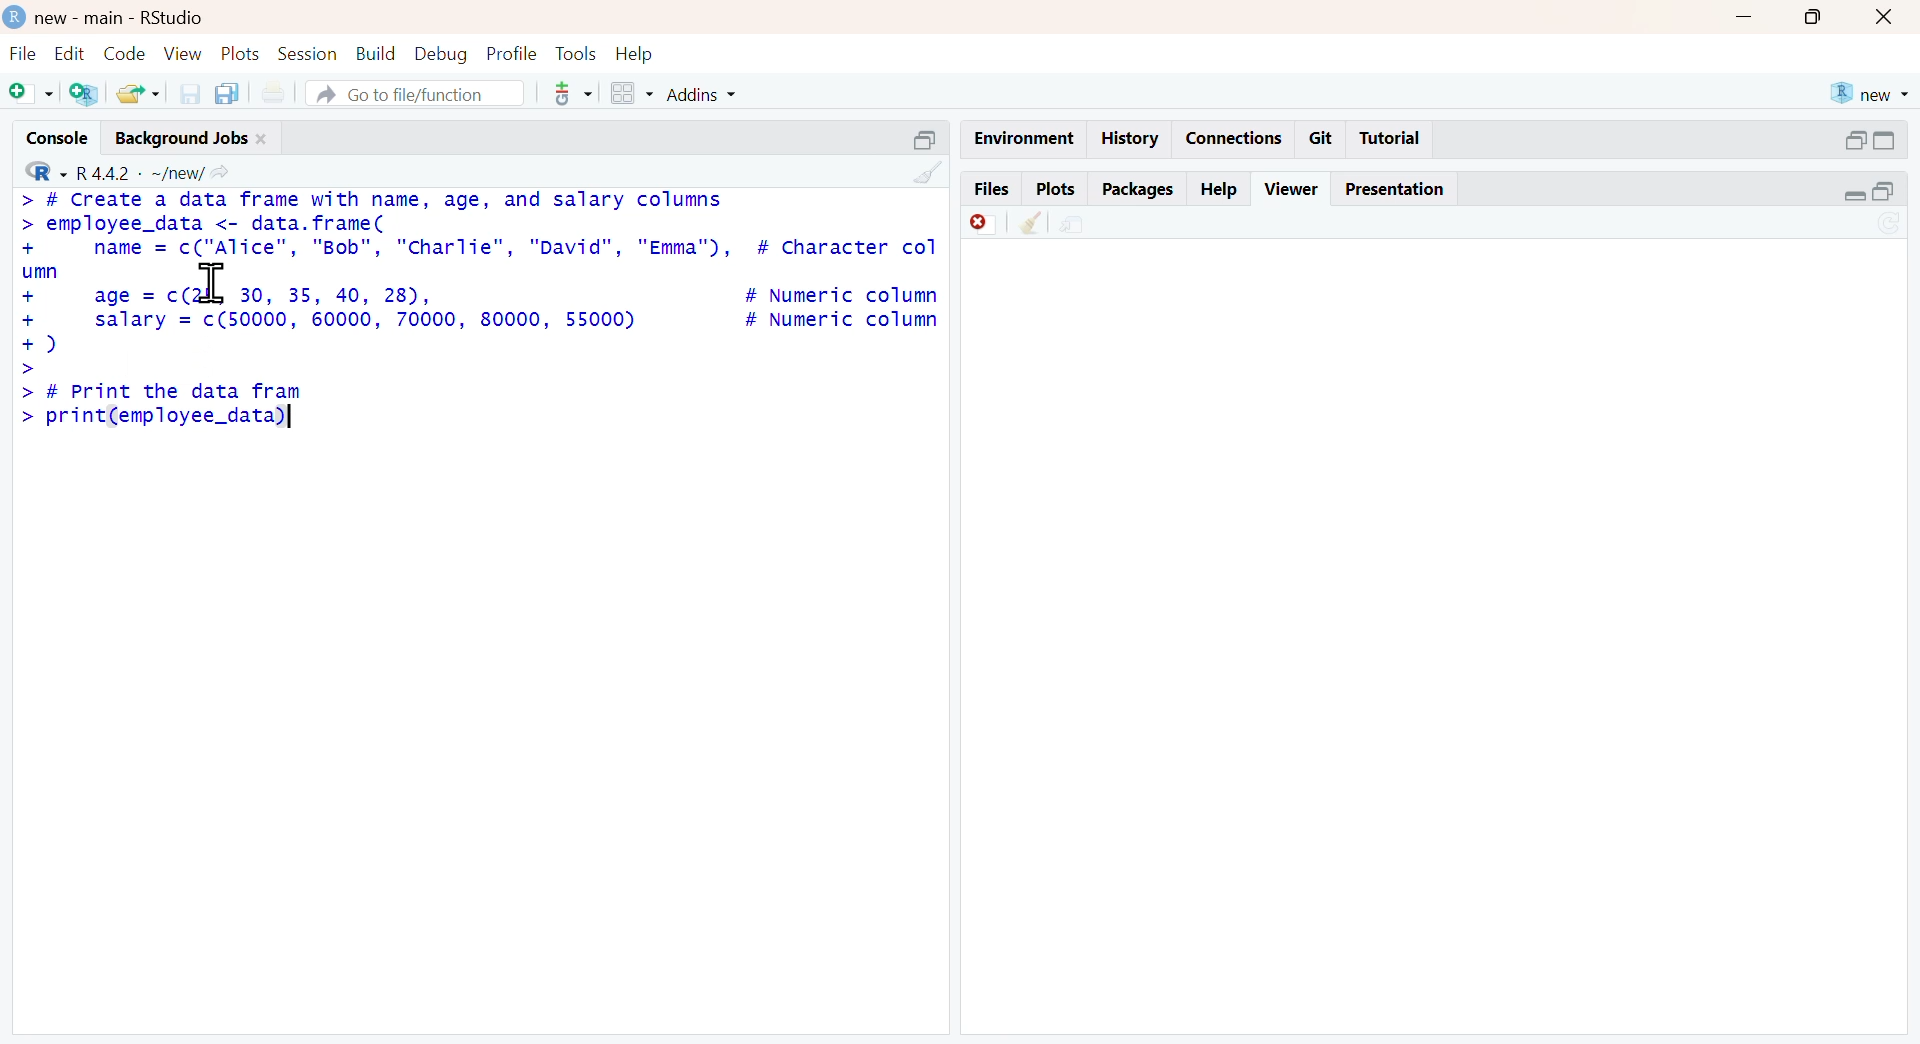 The height and width of the screenshot is (1044, 1920). What do you see at coordinates (639, 53) in the screenshot?
I see `Help` at bounding box center [639, 53].